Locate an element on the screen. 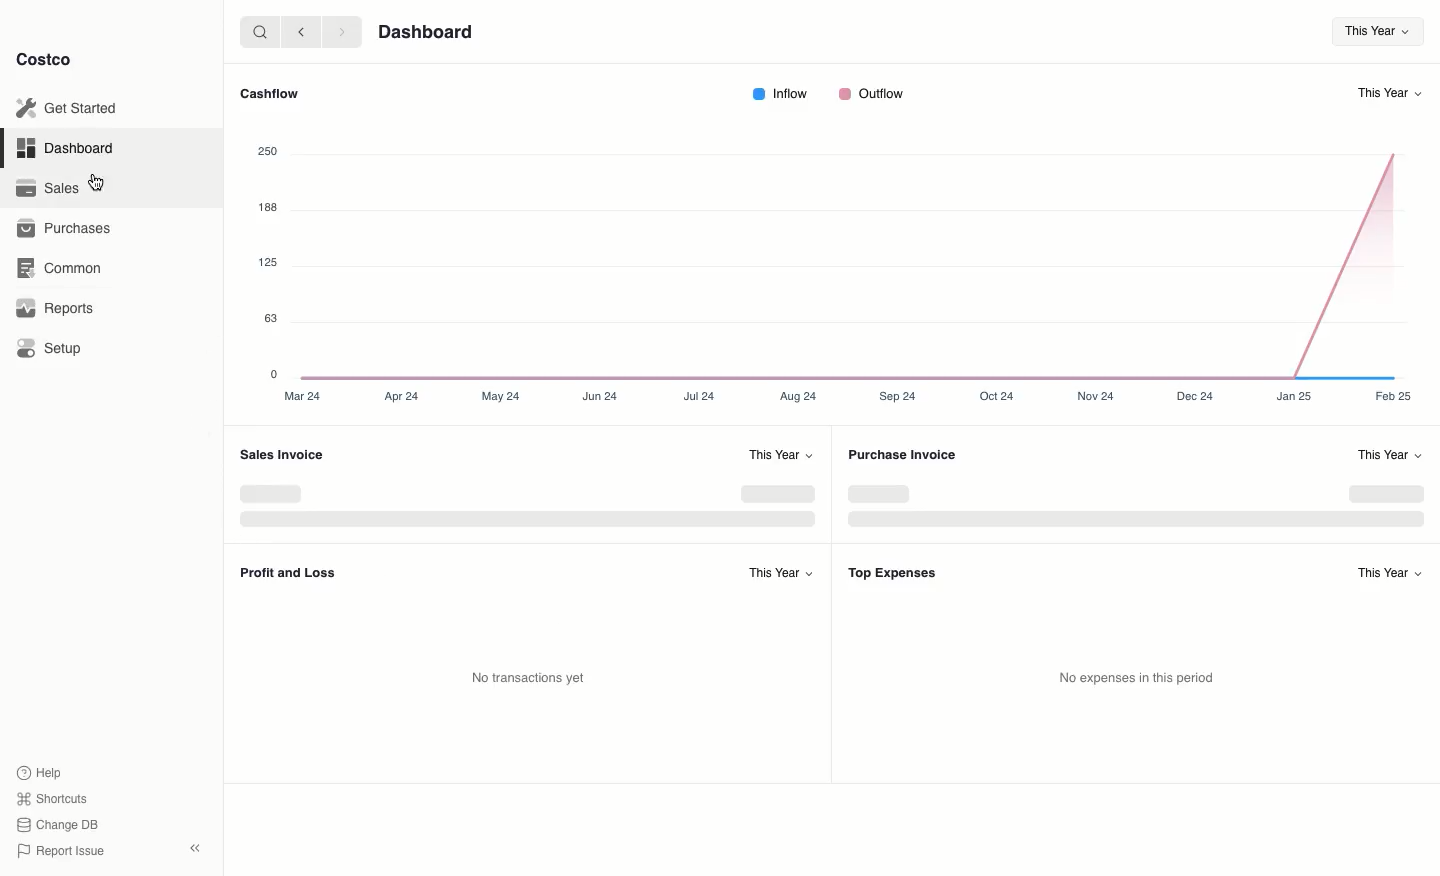 Image resolution: width=1440 pixels, height=876 pixels. Costco is located at coordinates (45, 60).